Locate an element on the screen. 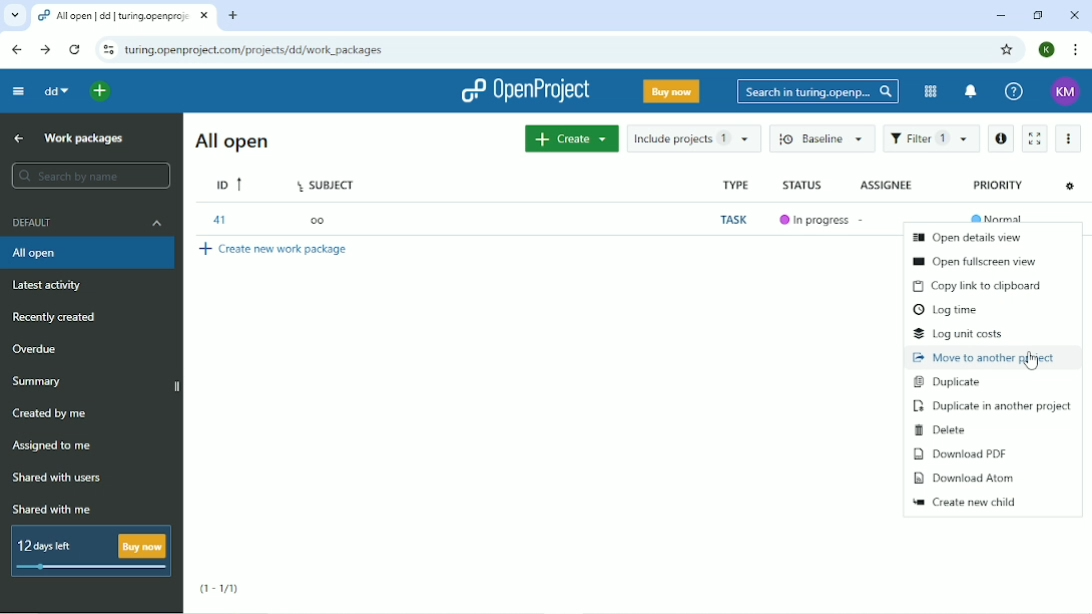 Image resolution: width=1092 pixels, height=614 pixels. K is located at coordinates (1048, 49).